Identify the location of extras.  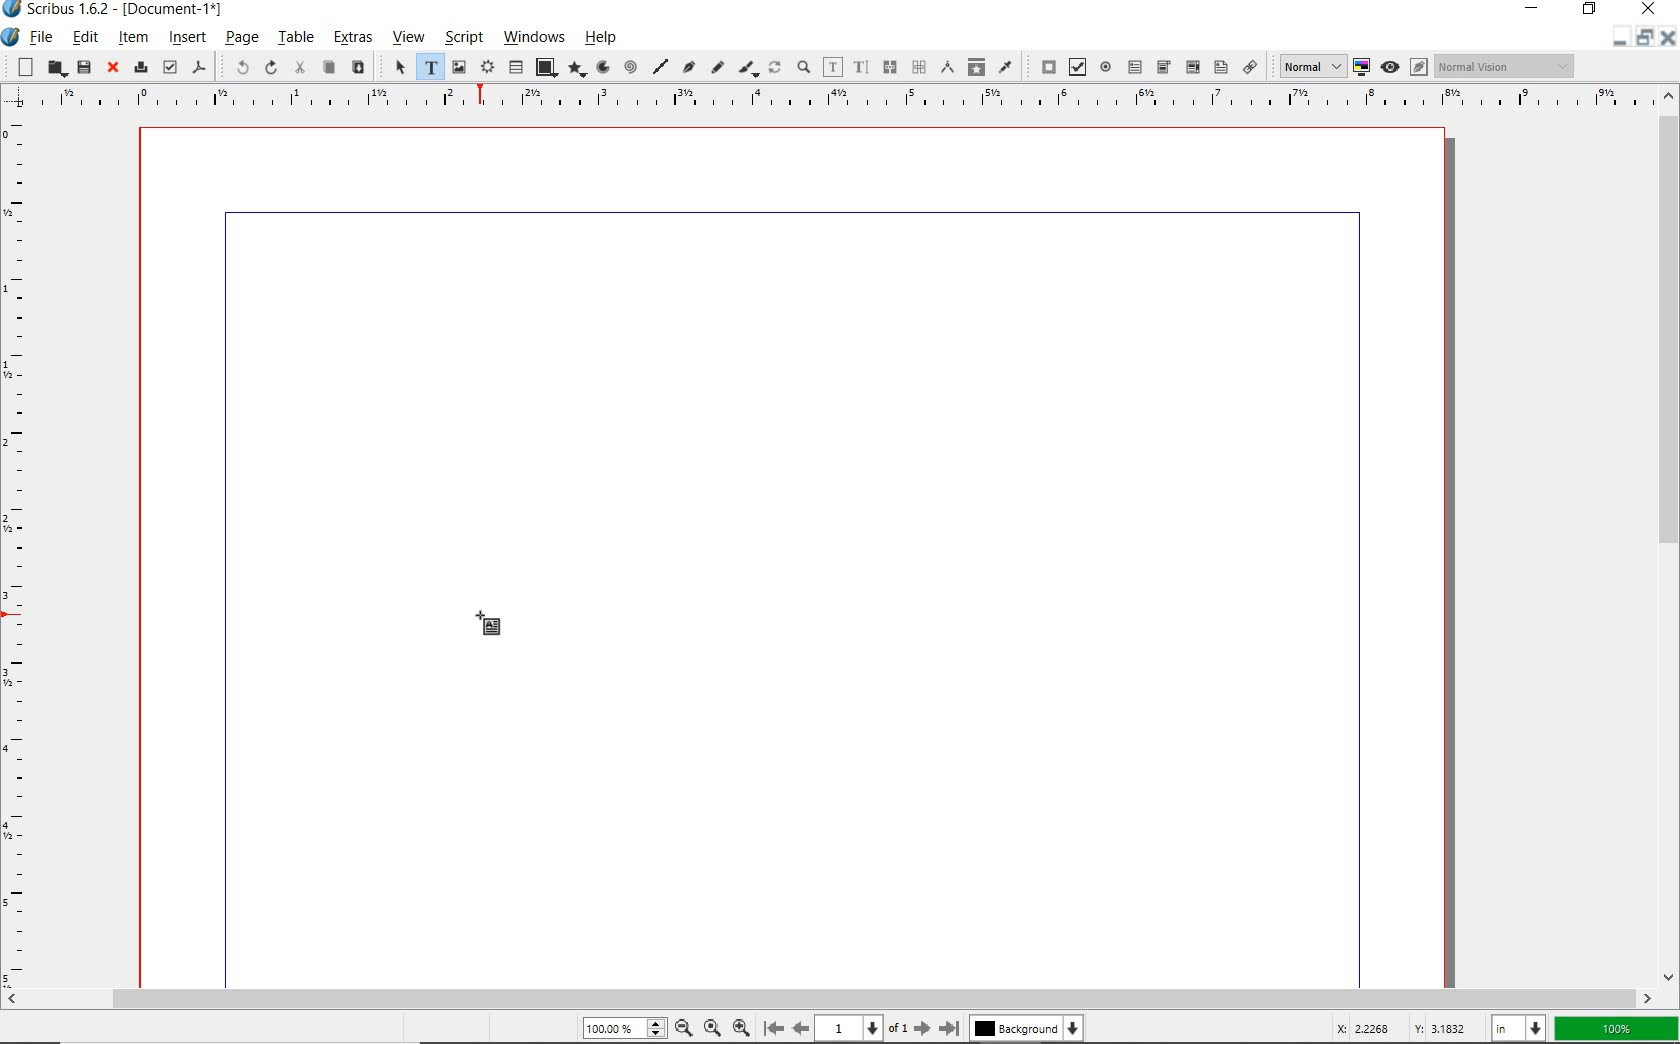
(352, 40).